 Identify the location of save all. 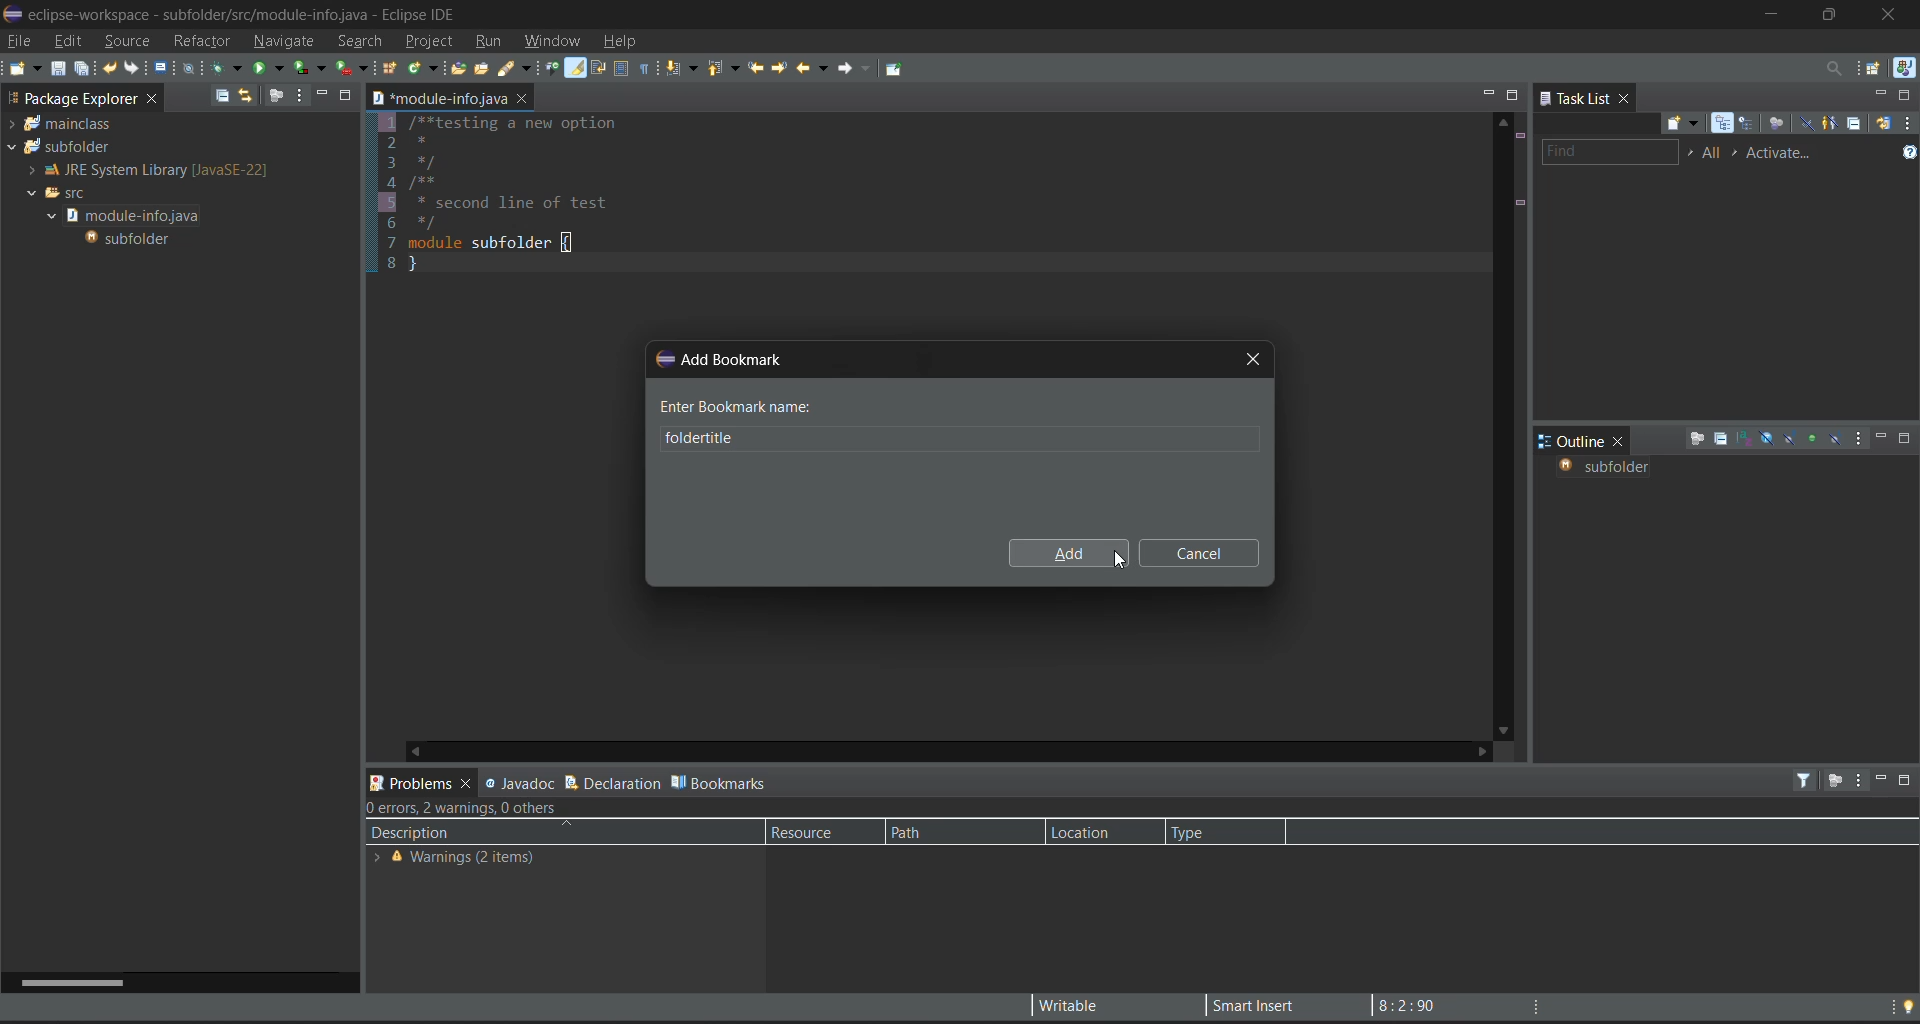
(83, 69).